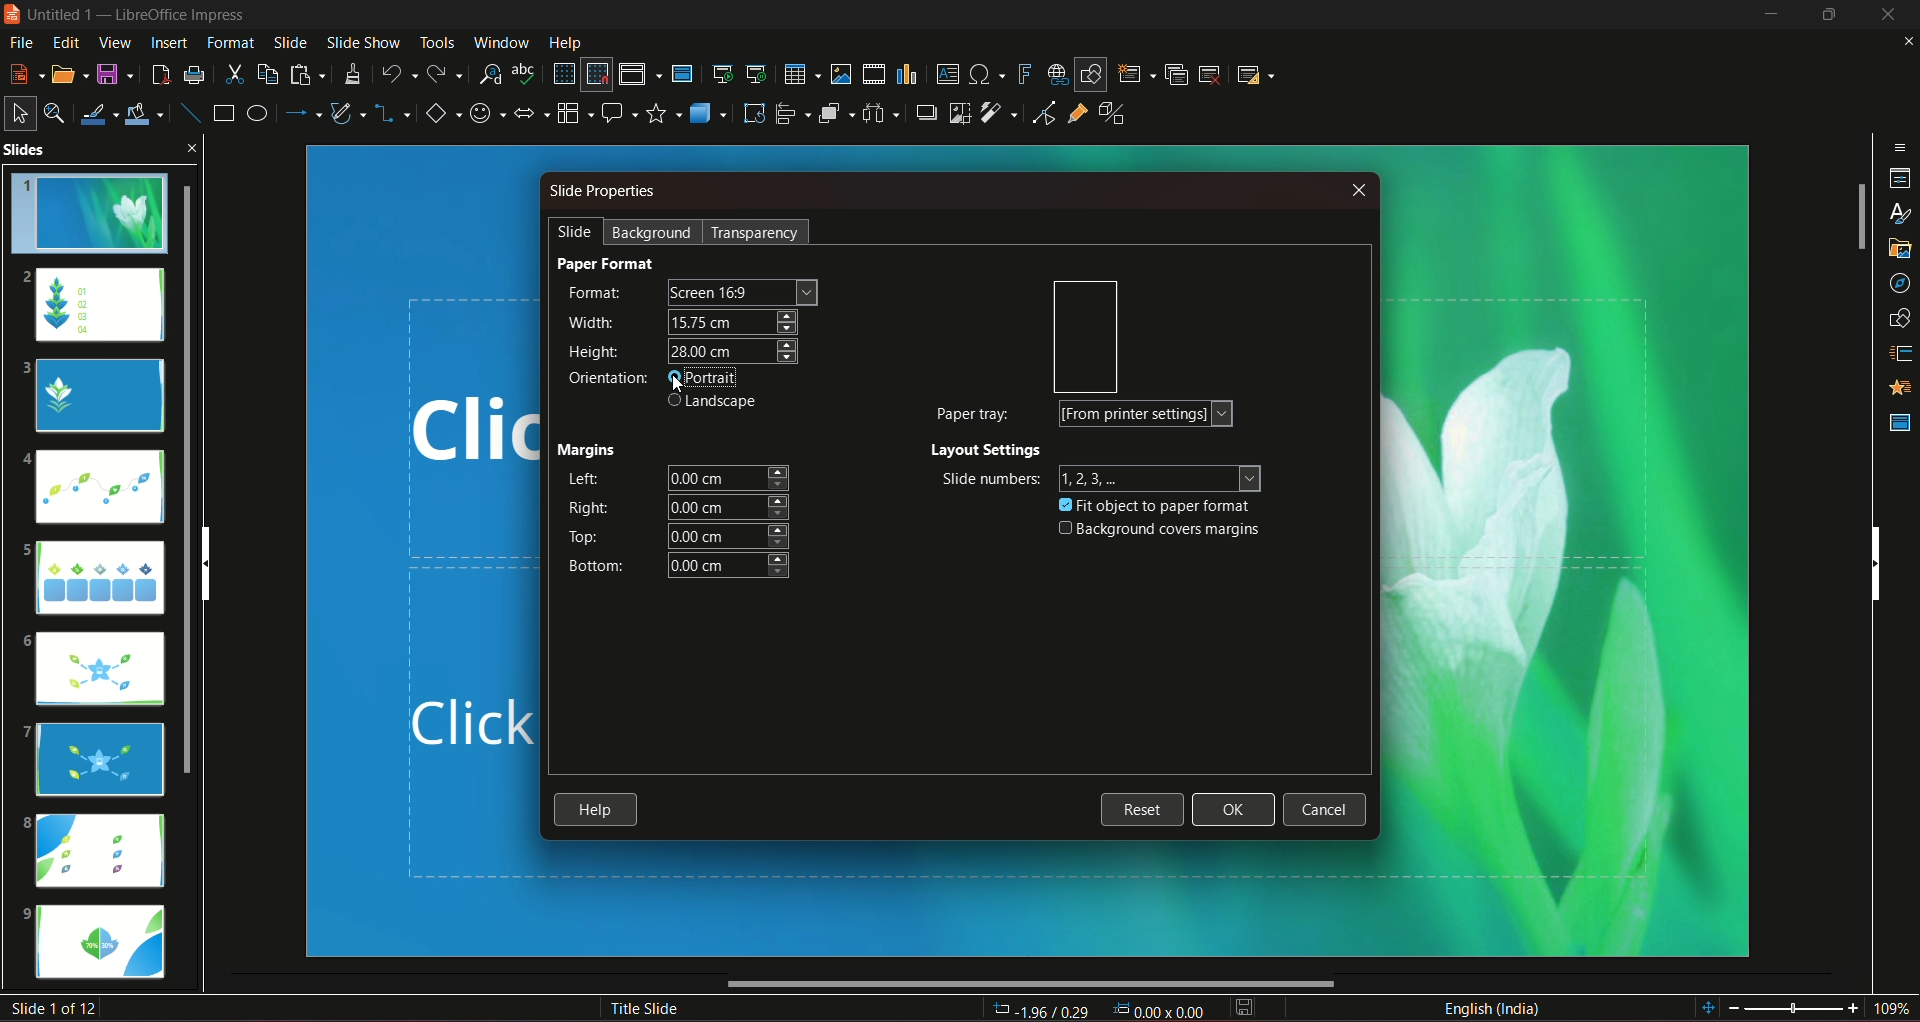 This screenshot has height=1022, width=1920. What do you see at coordinates (1053, 73) in the screenshot?
I see `insert hyperlink` at bounding box center [1053, 73].